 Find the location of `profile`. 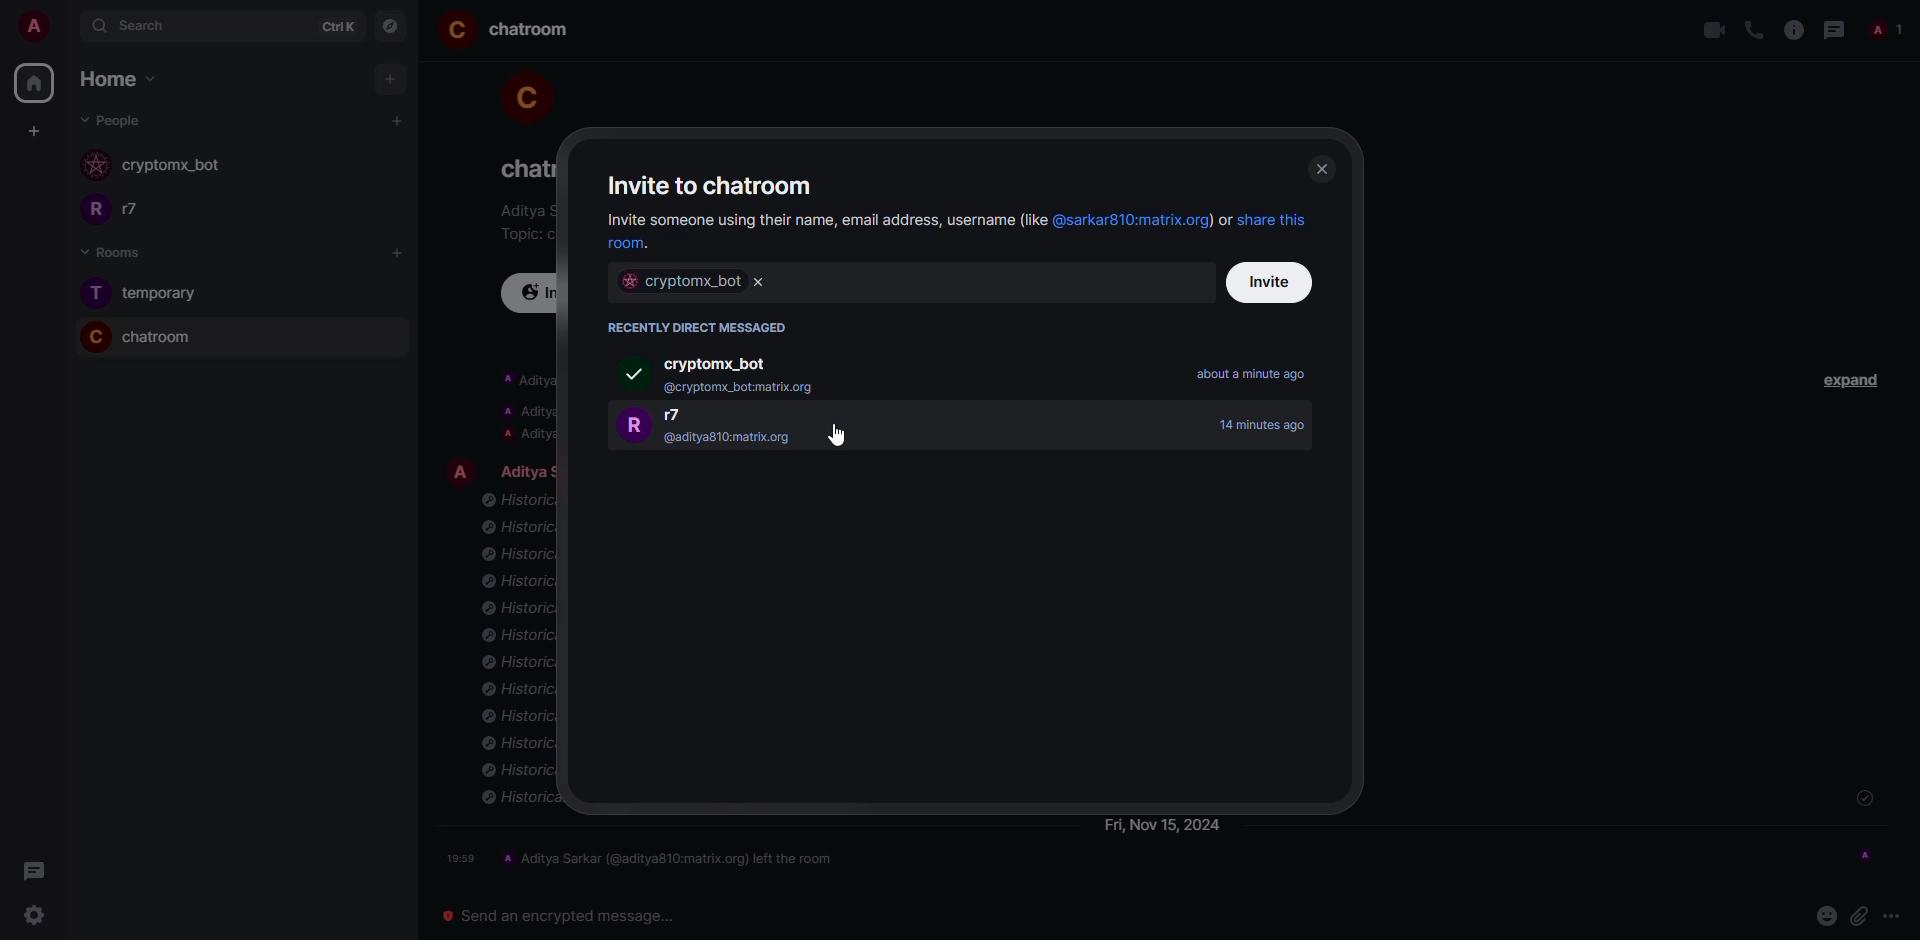

profile is located at coordinates (91, 212).